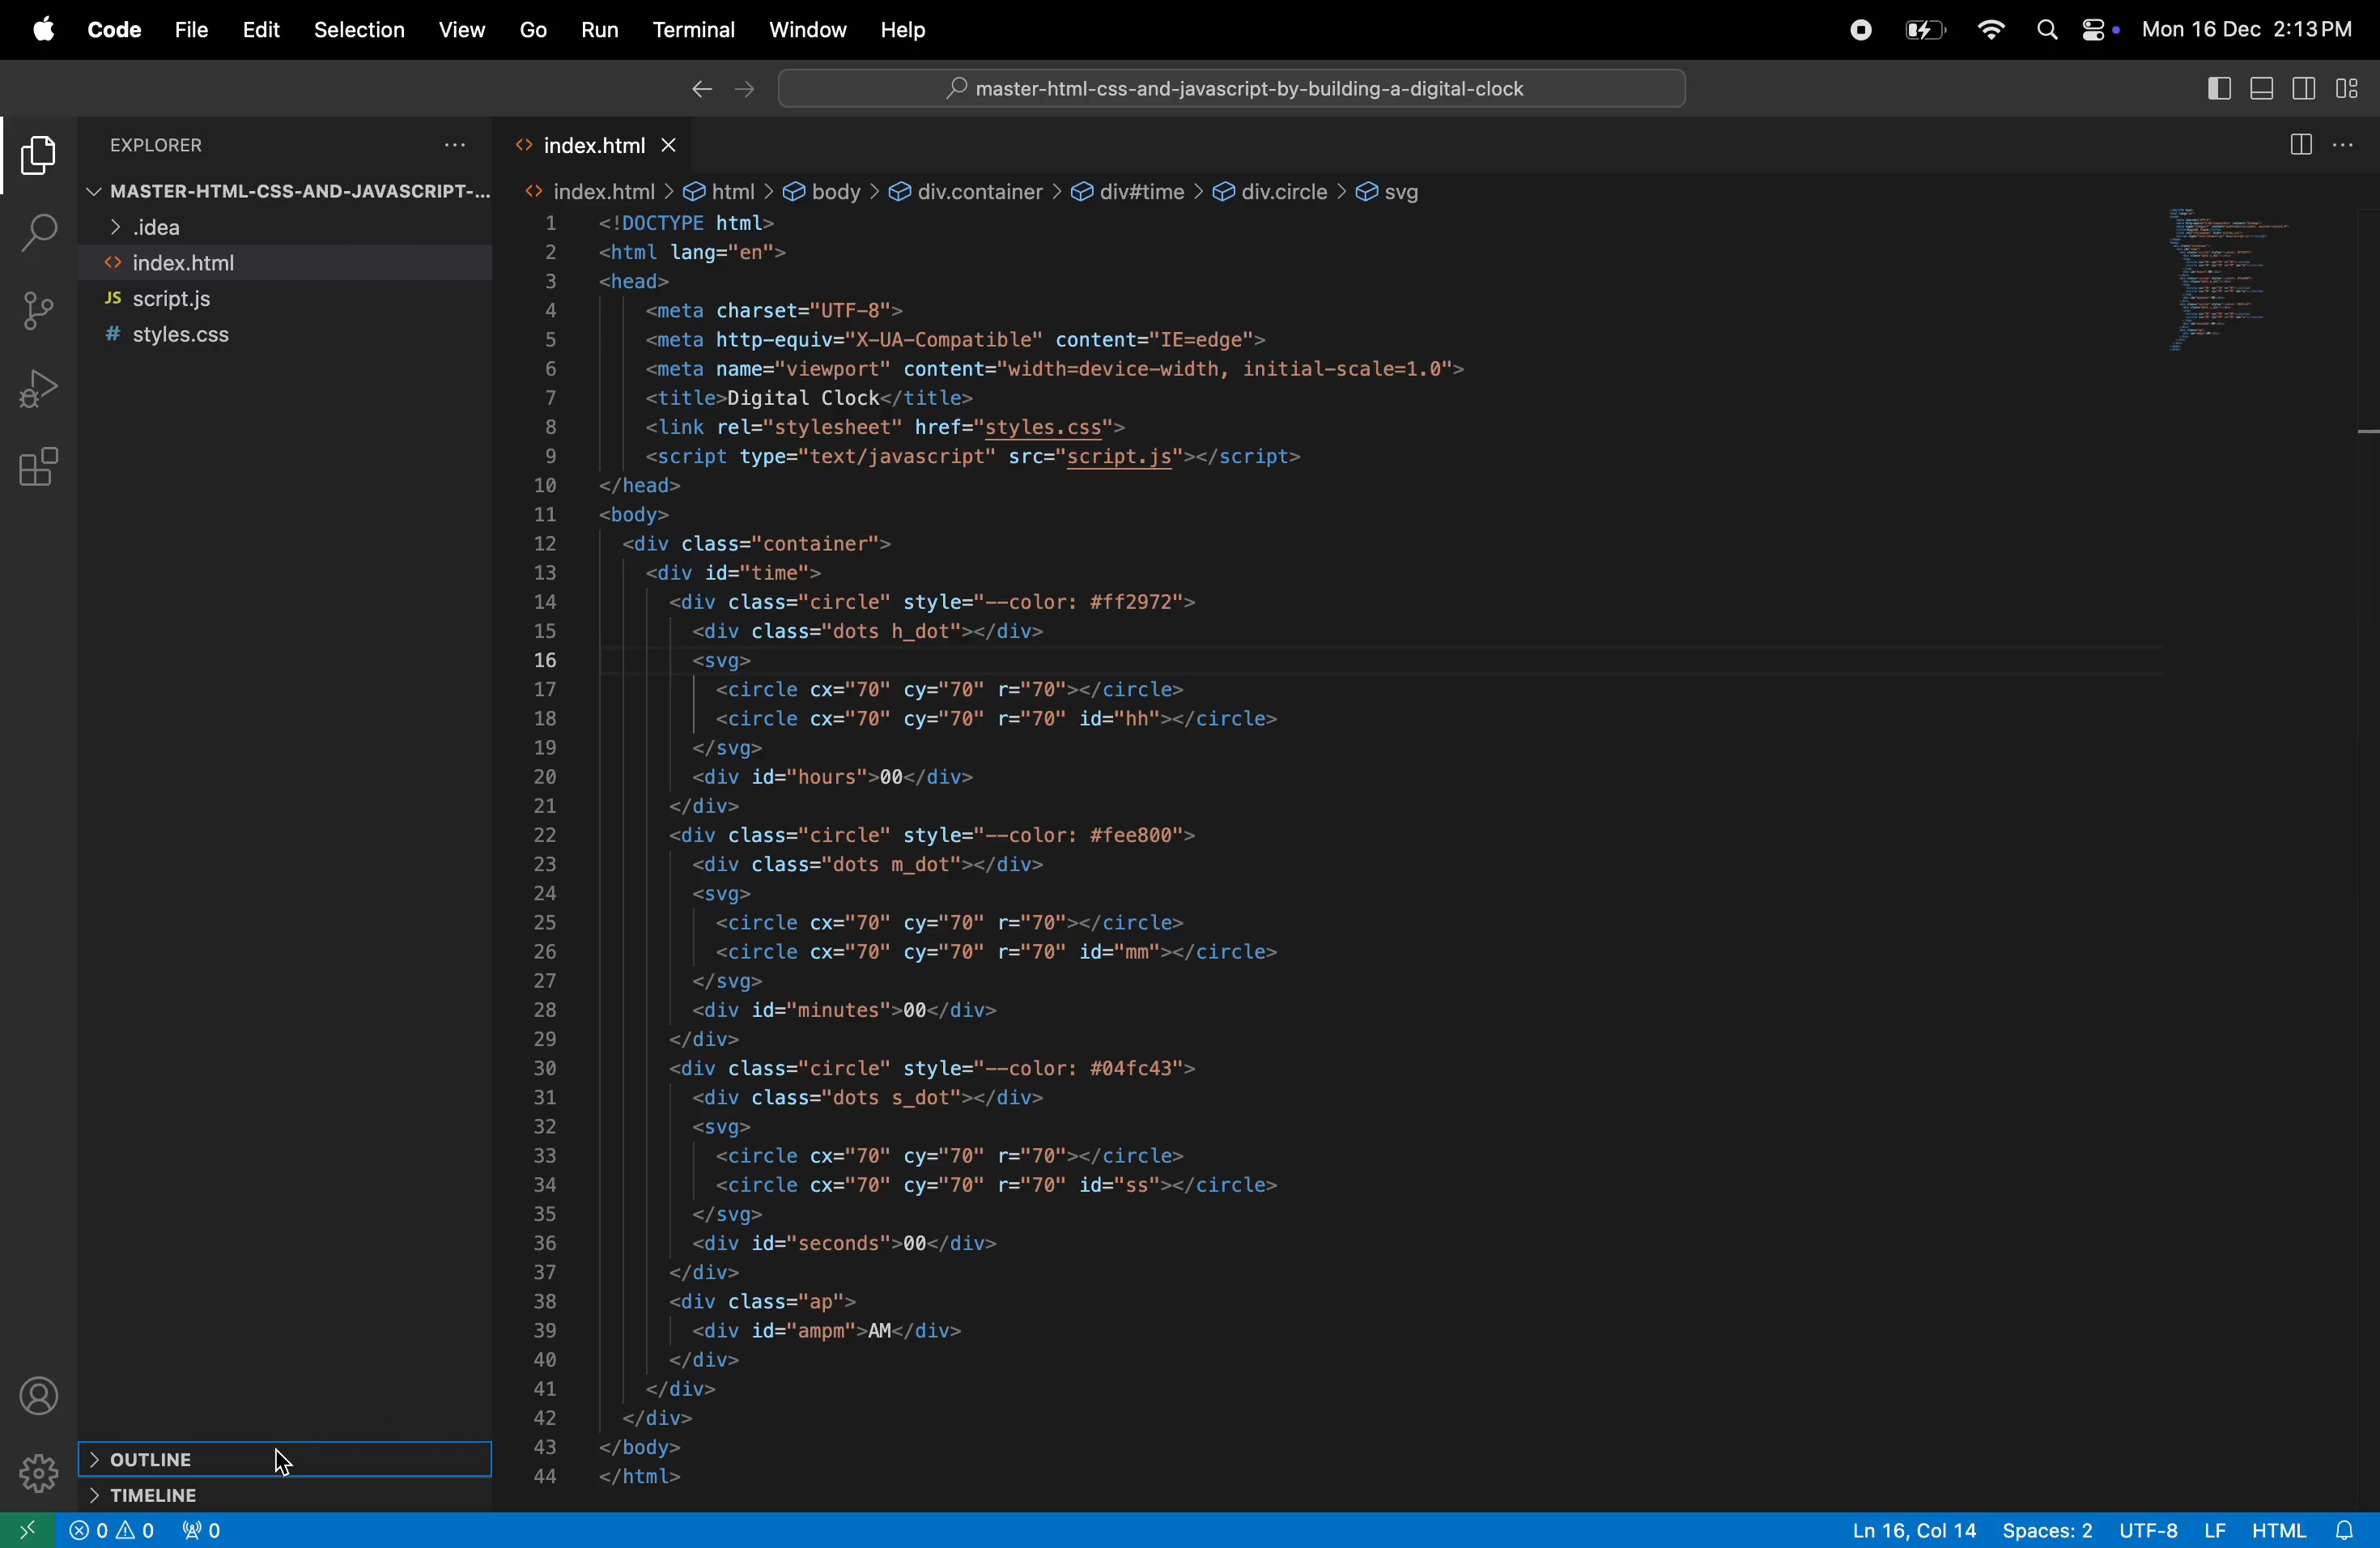  I want to click on html, so click(728, 191).